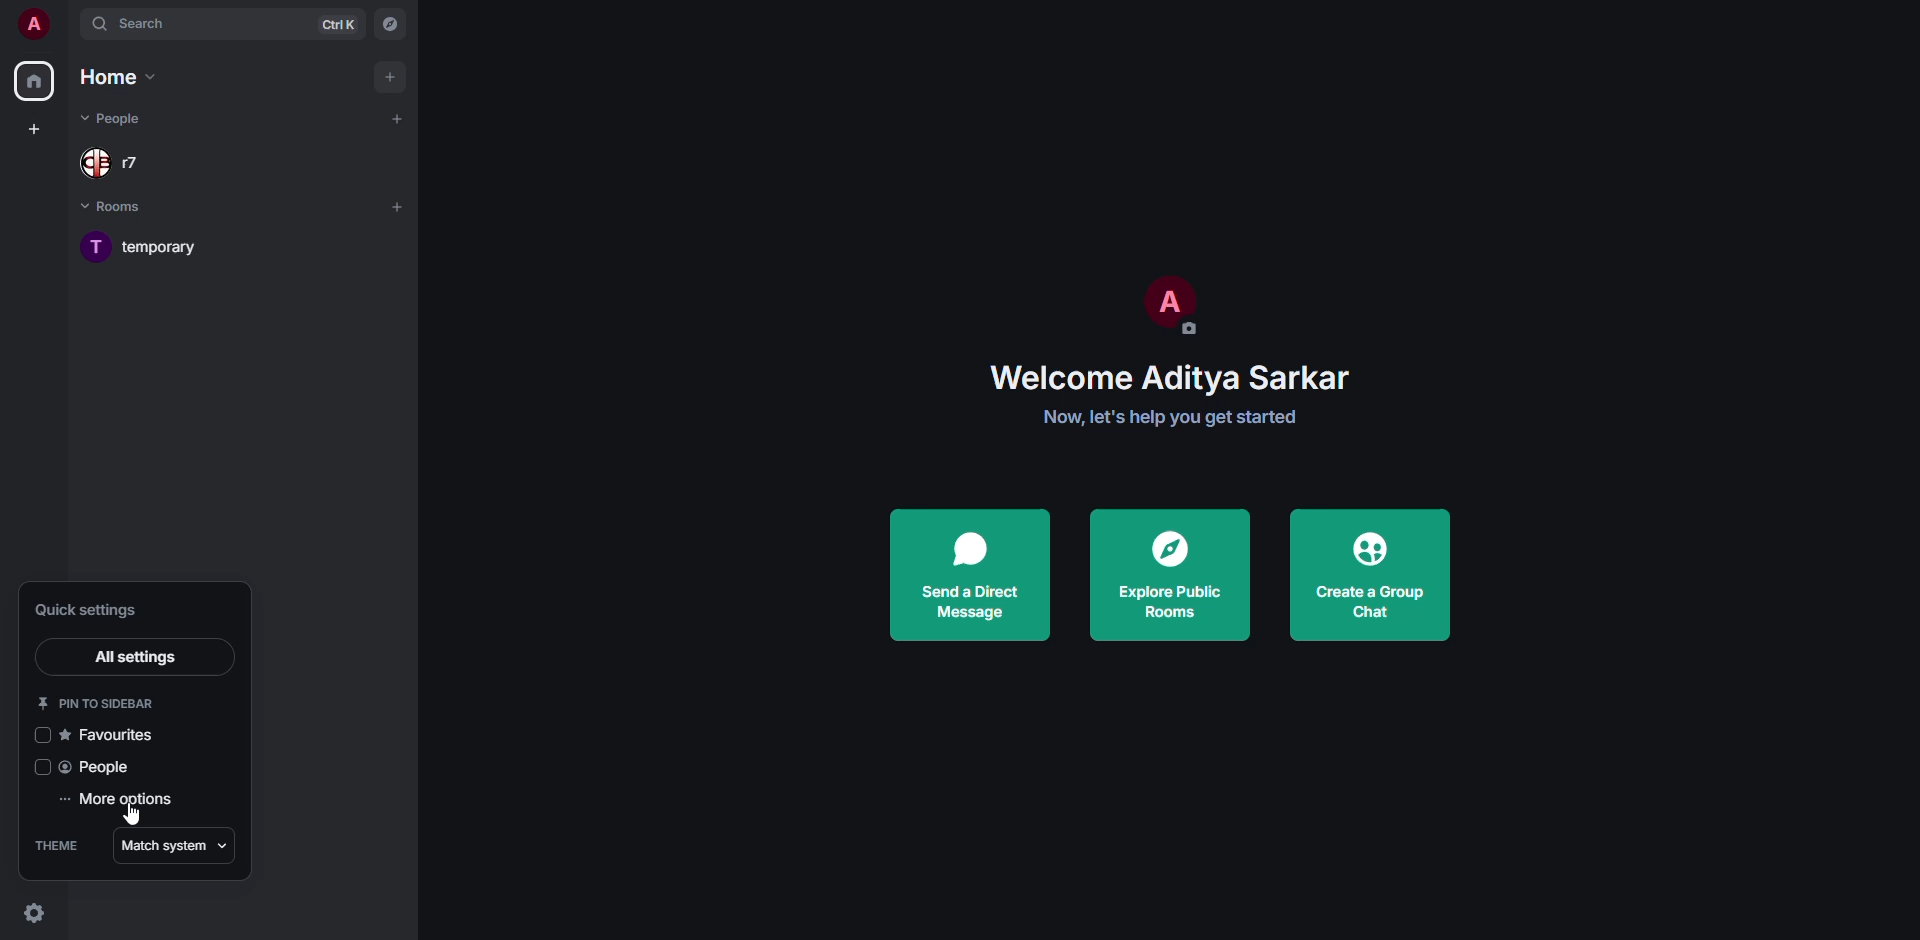  Describe the element at coordinates (61, 845) in the screenshot. I see `theme` at that location.